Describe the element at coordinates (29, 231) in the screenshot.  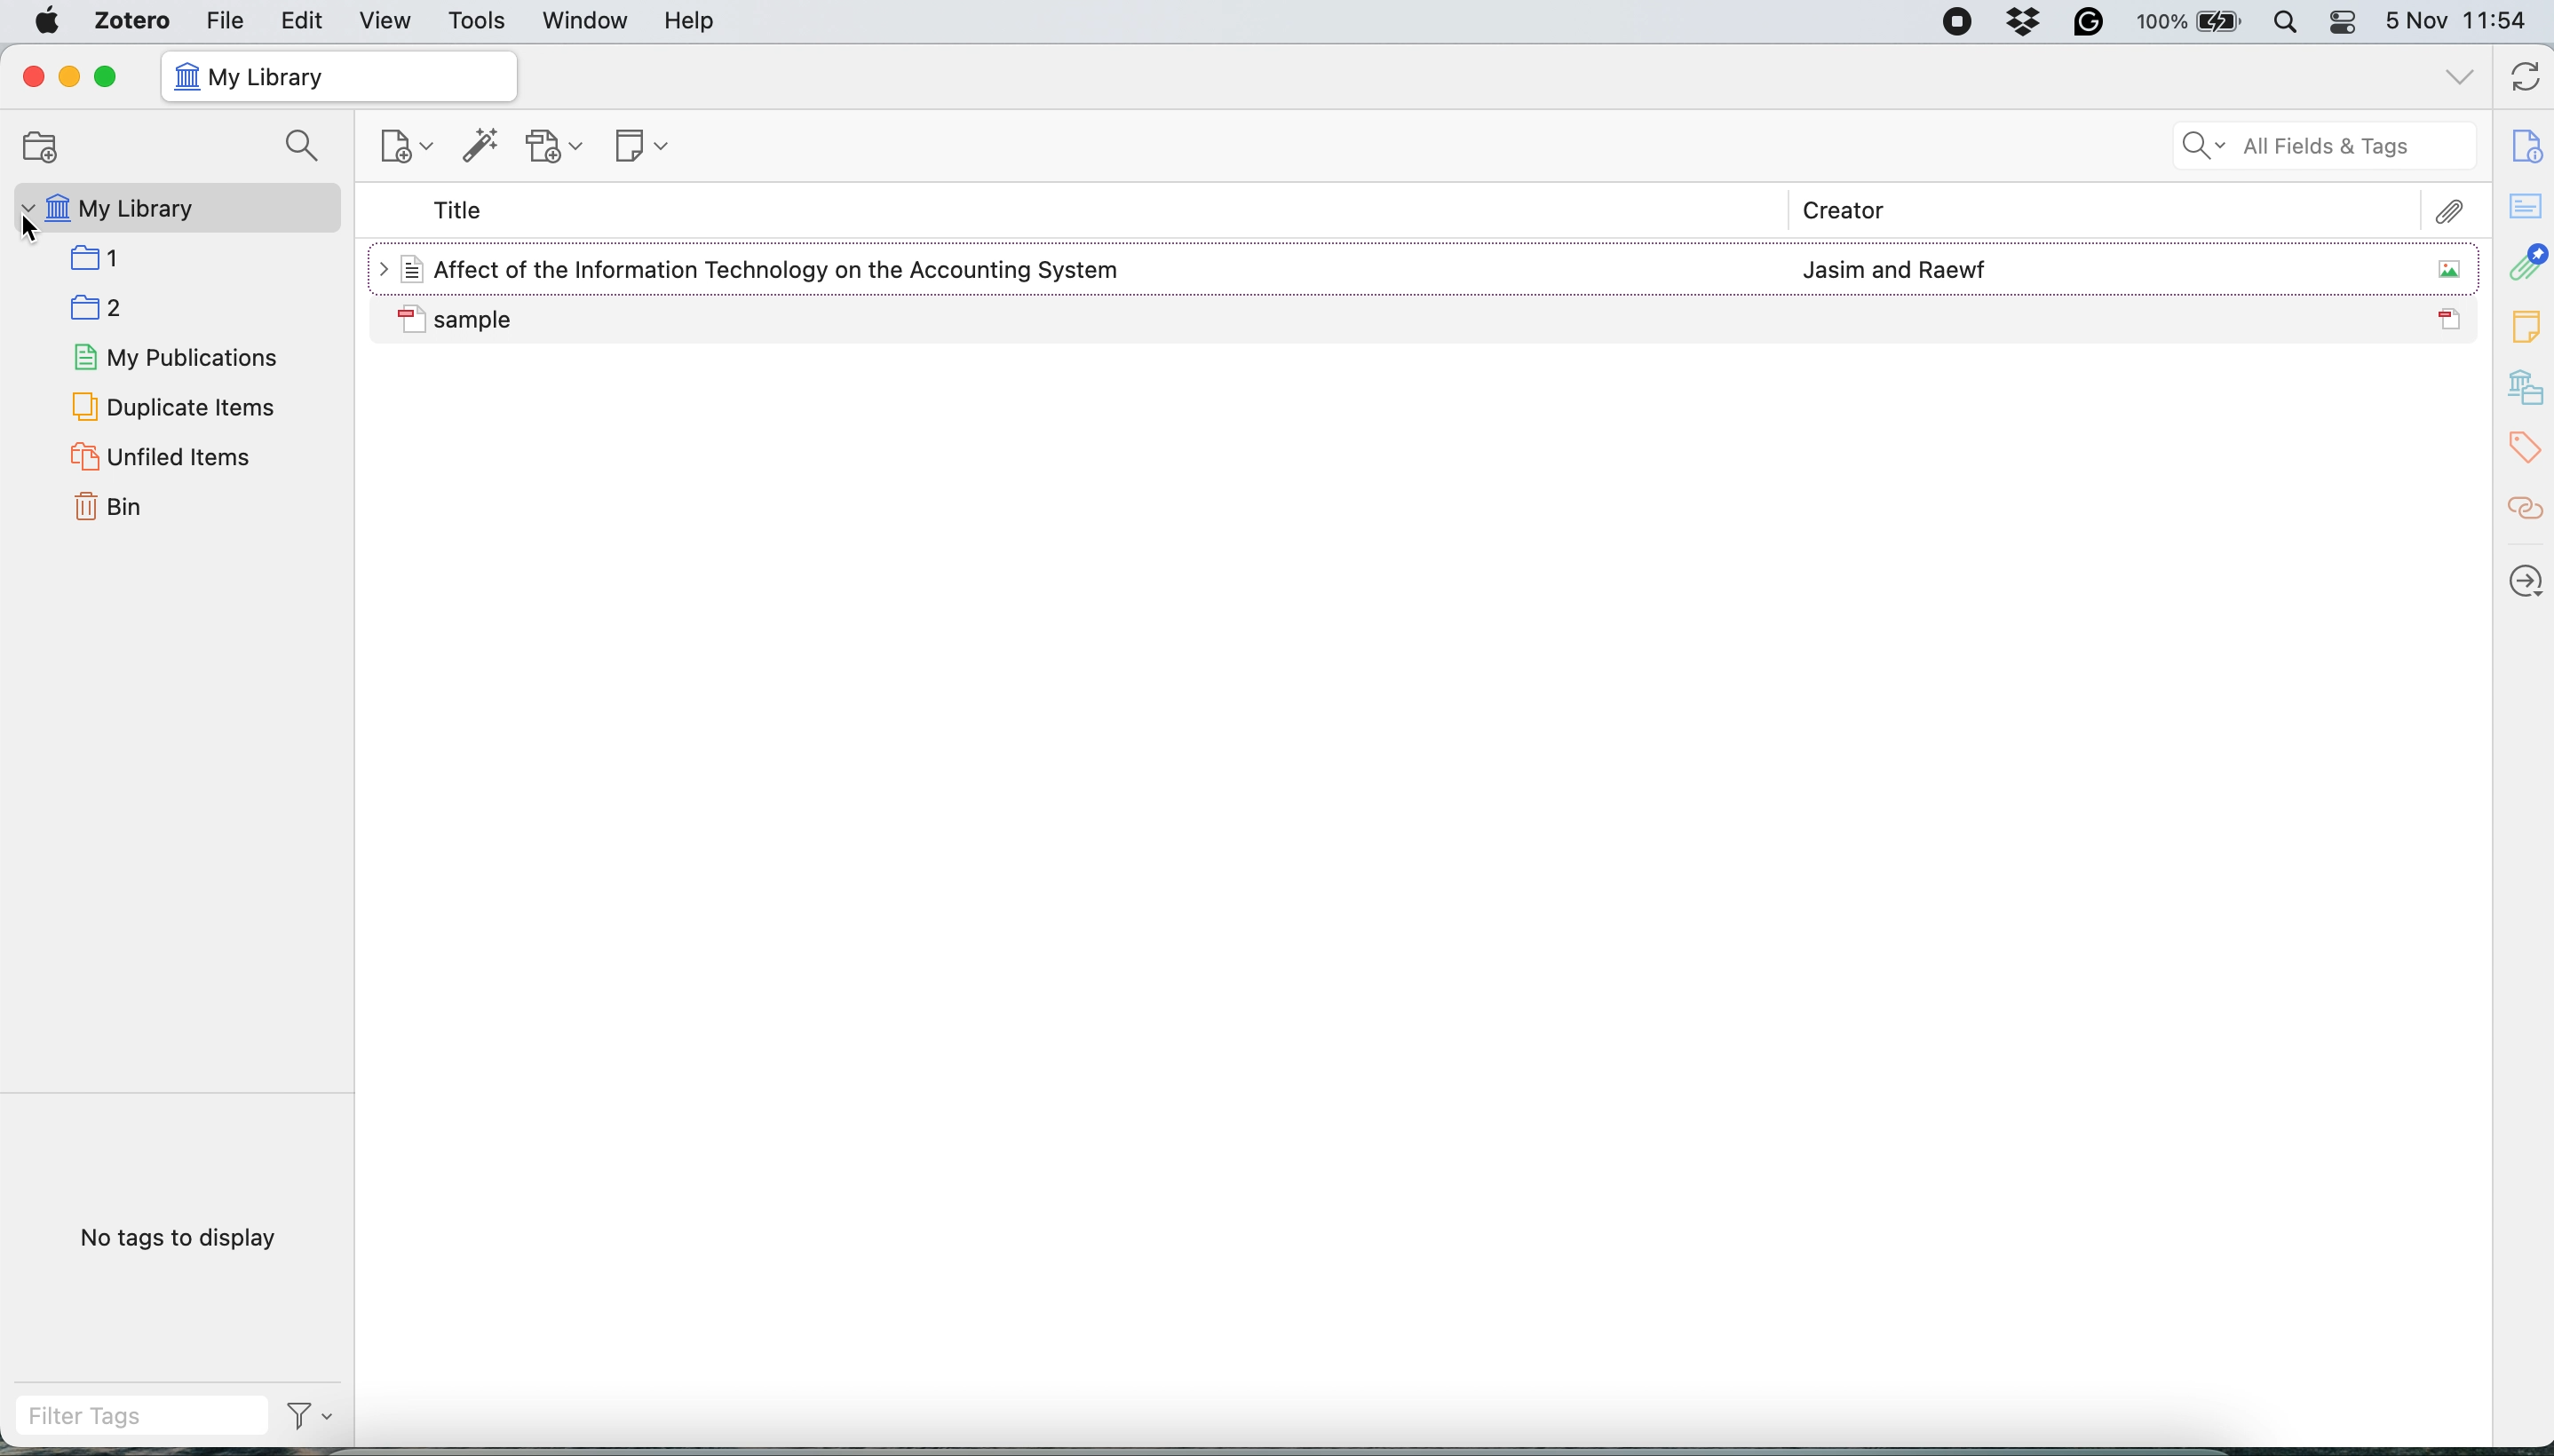
I see `cursor` at that location.